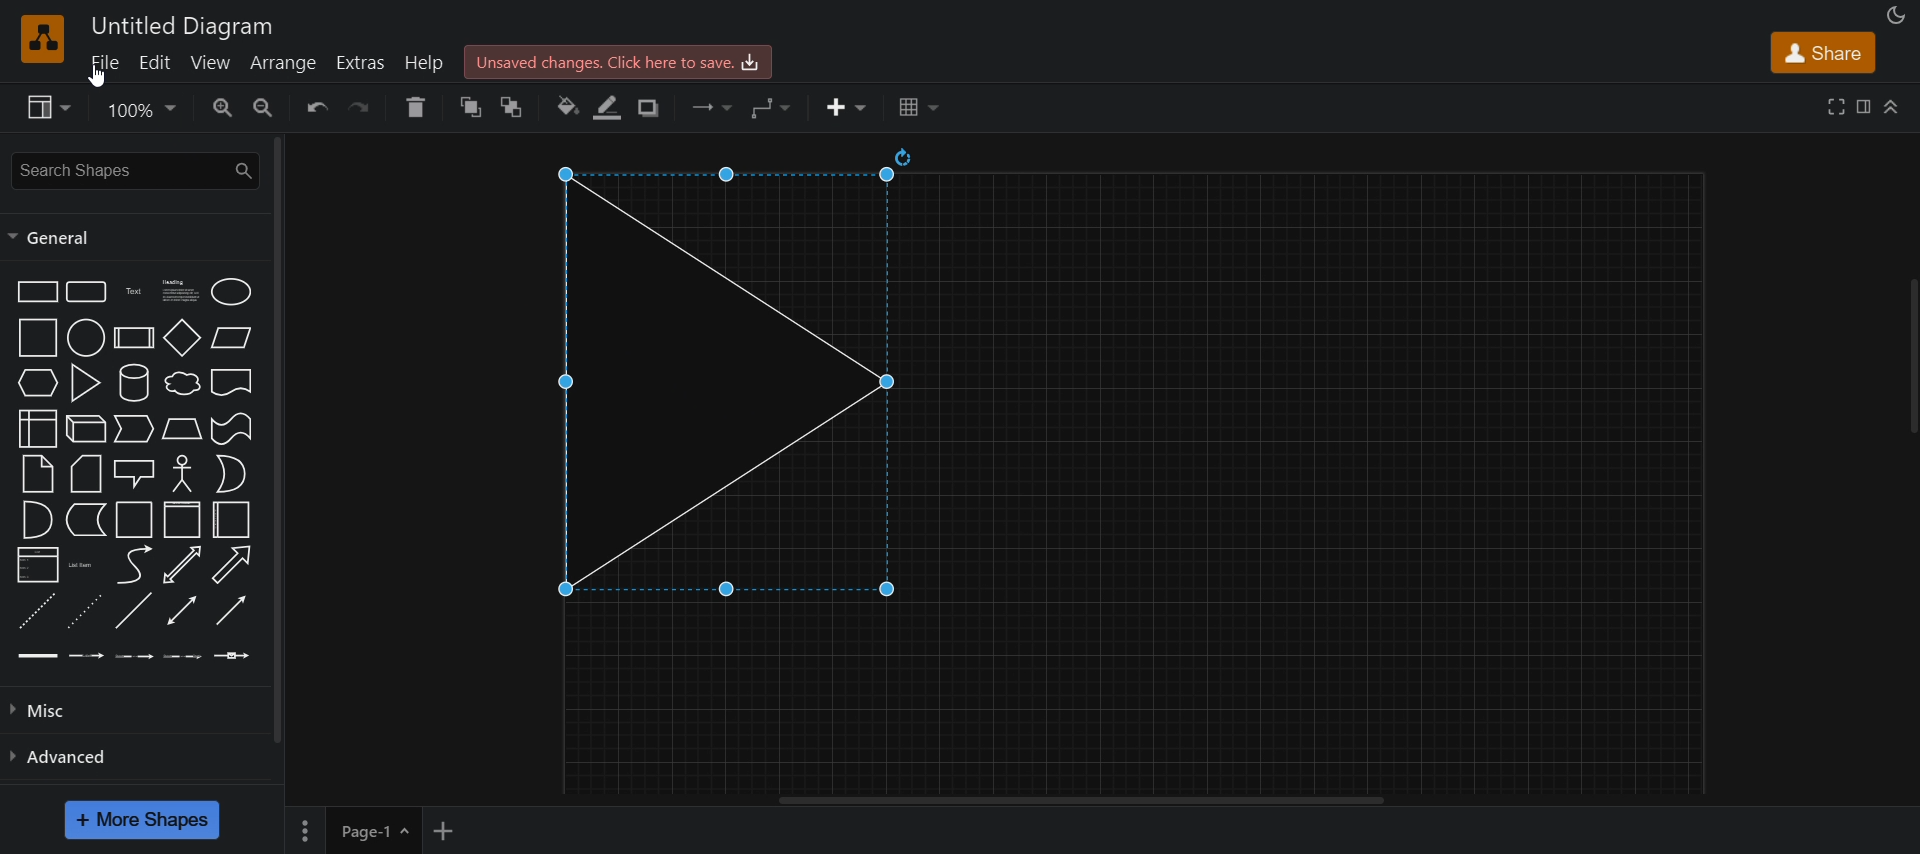 This screenshot has width=1920, height=854. Describe the element at coordinates (50, 109) in the screenshot. I see `view` at that location.